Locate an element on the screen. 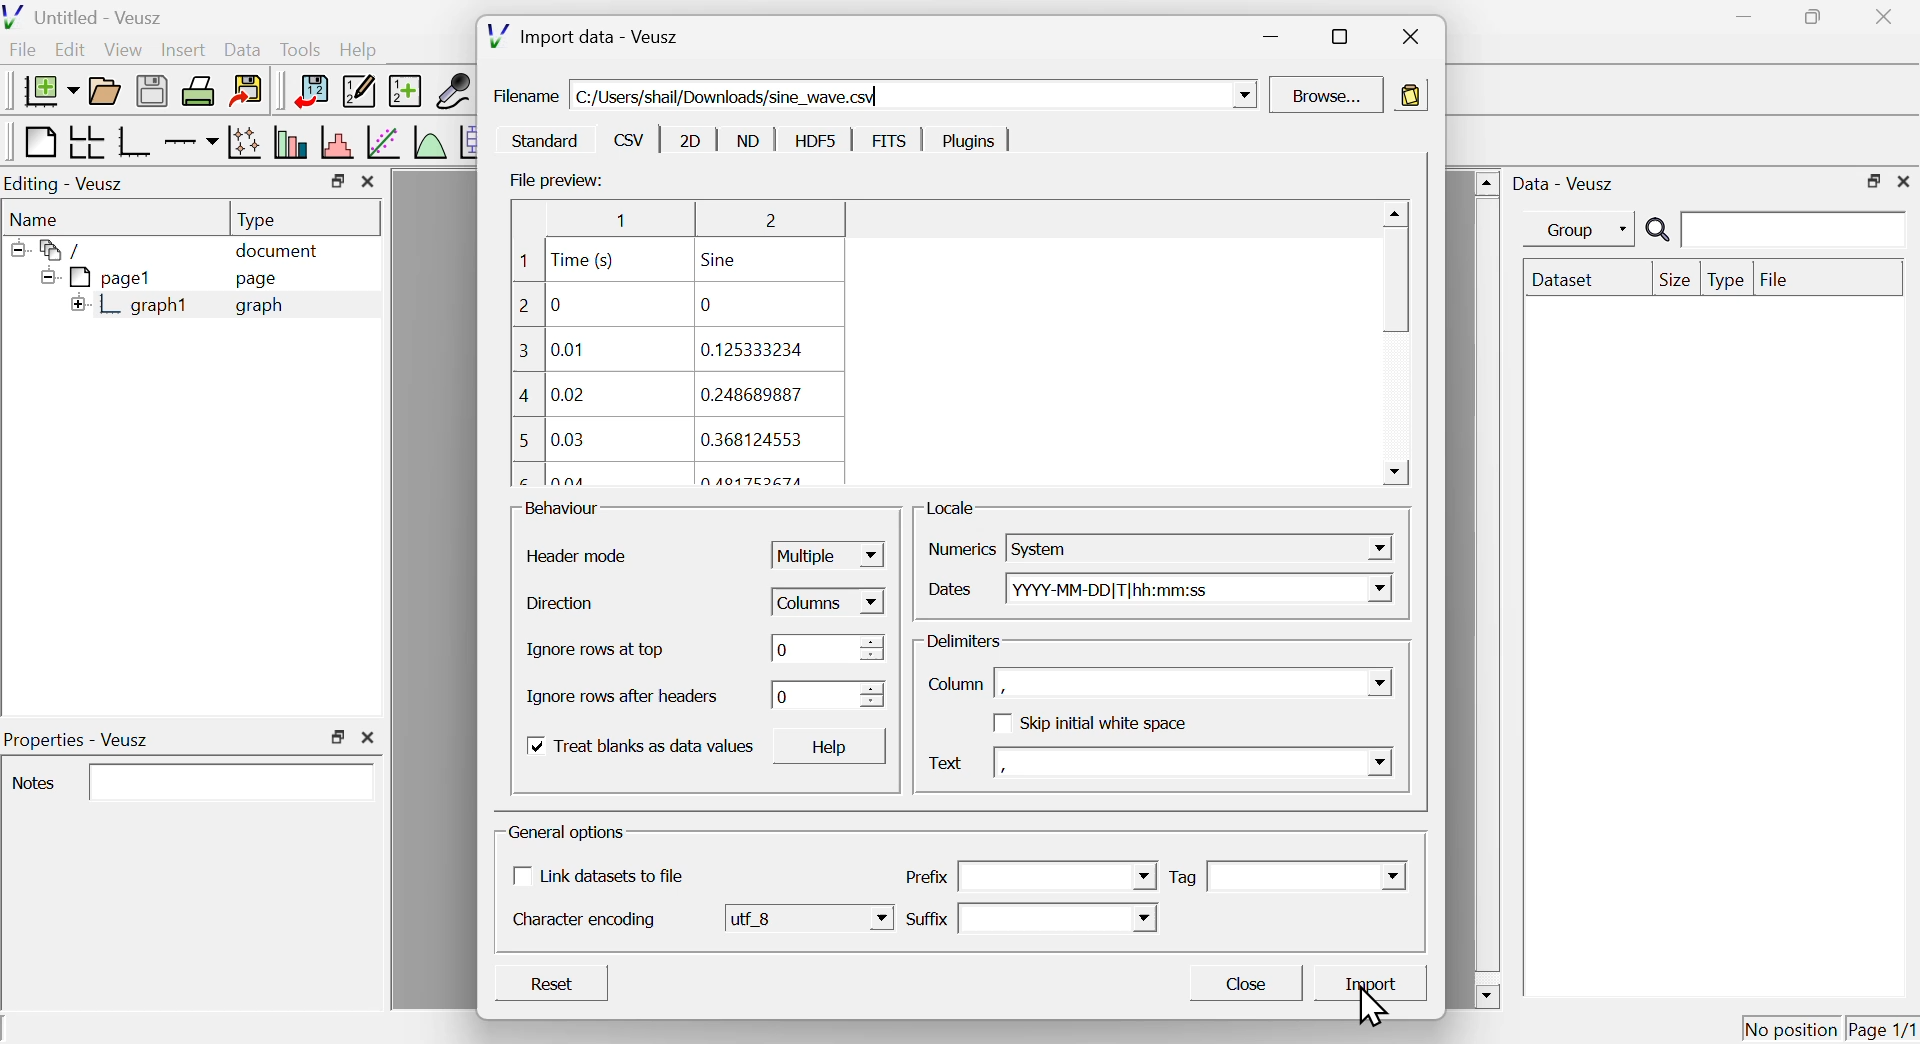 The height and width of the screenshot is (1044, 1920). text box is located at coordinates (1193, 761).